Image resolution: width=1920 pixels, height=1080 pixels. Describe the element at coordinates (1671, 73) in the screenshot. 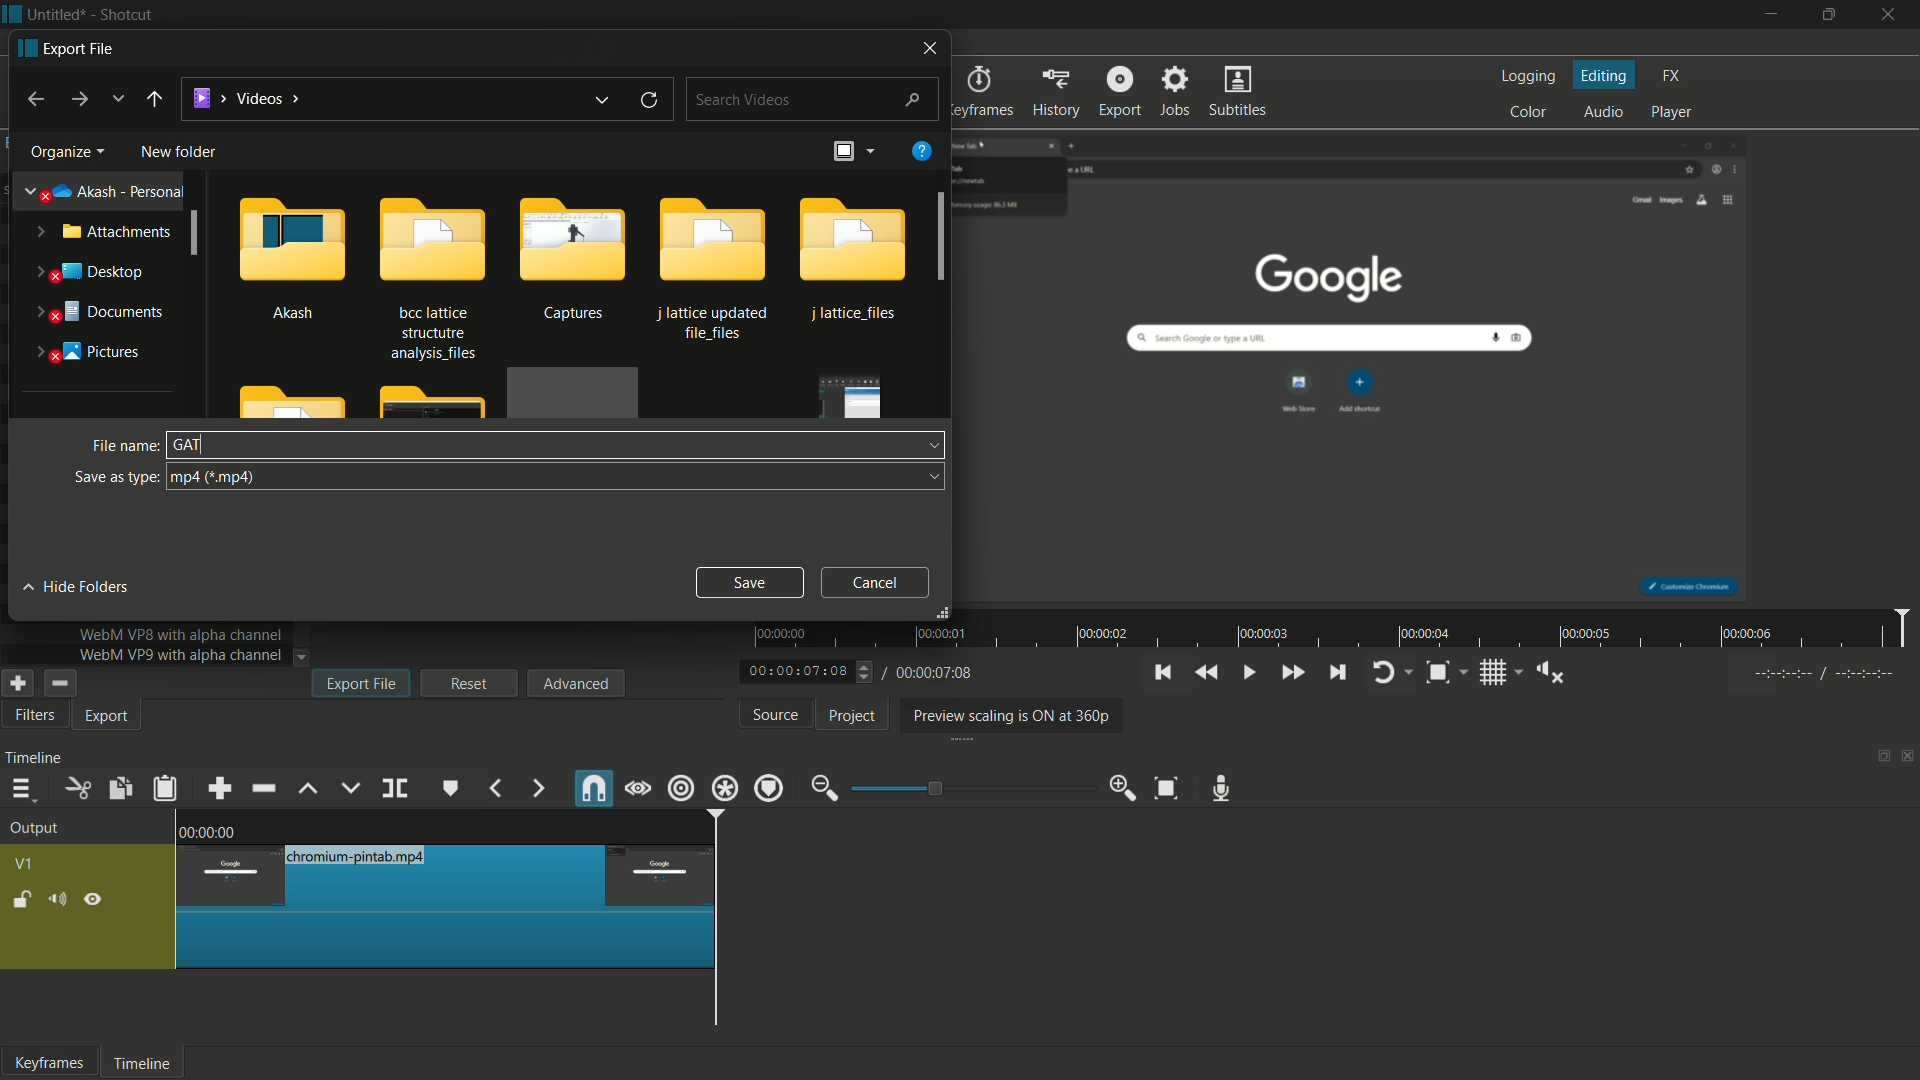

I see `` at that location.